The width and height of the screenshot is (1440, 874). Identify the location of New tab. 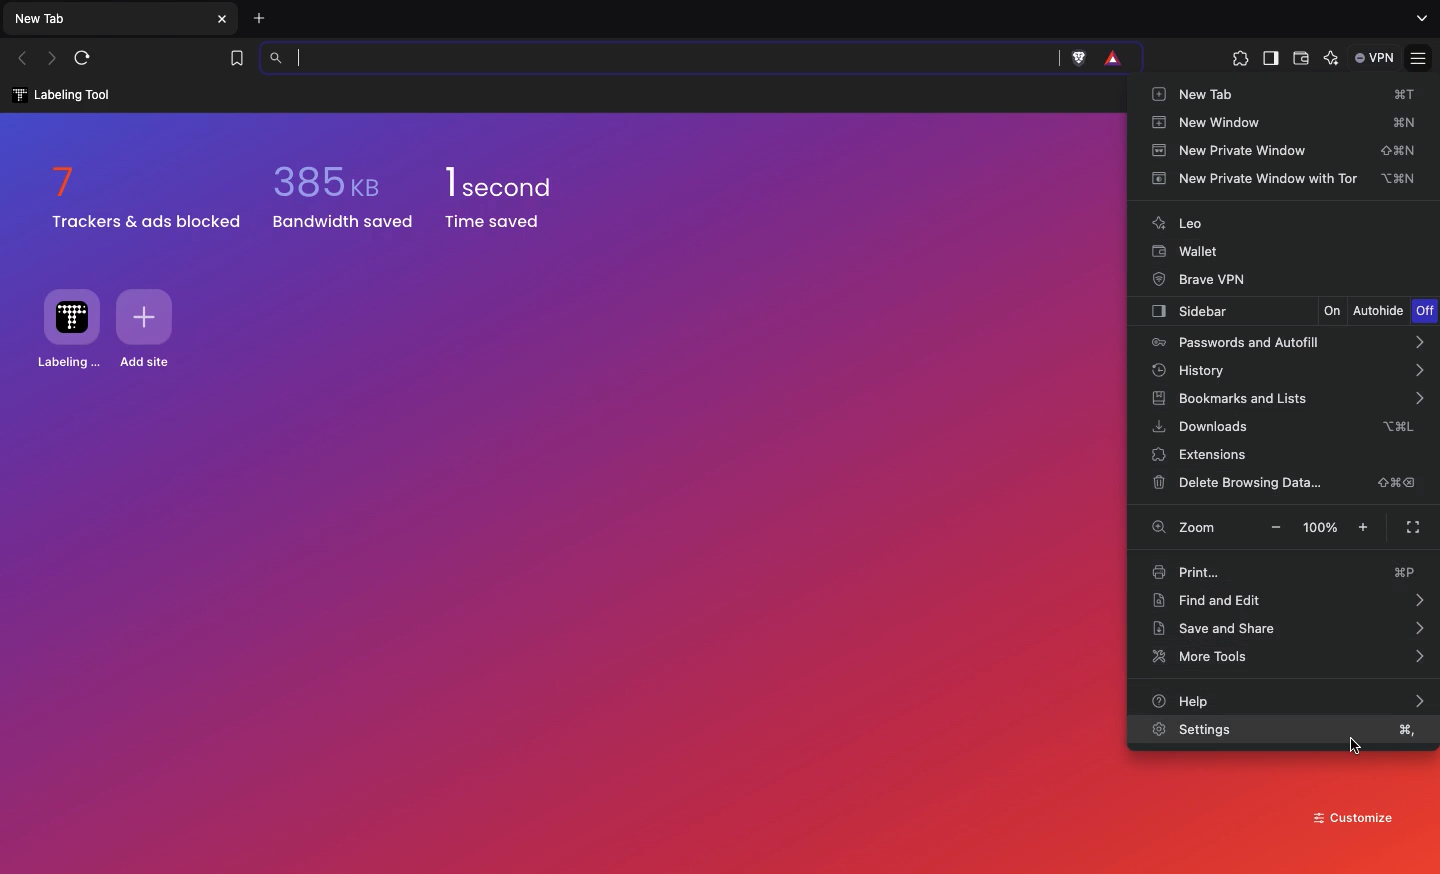
(47, 21).